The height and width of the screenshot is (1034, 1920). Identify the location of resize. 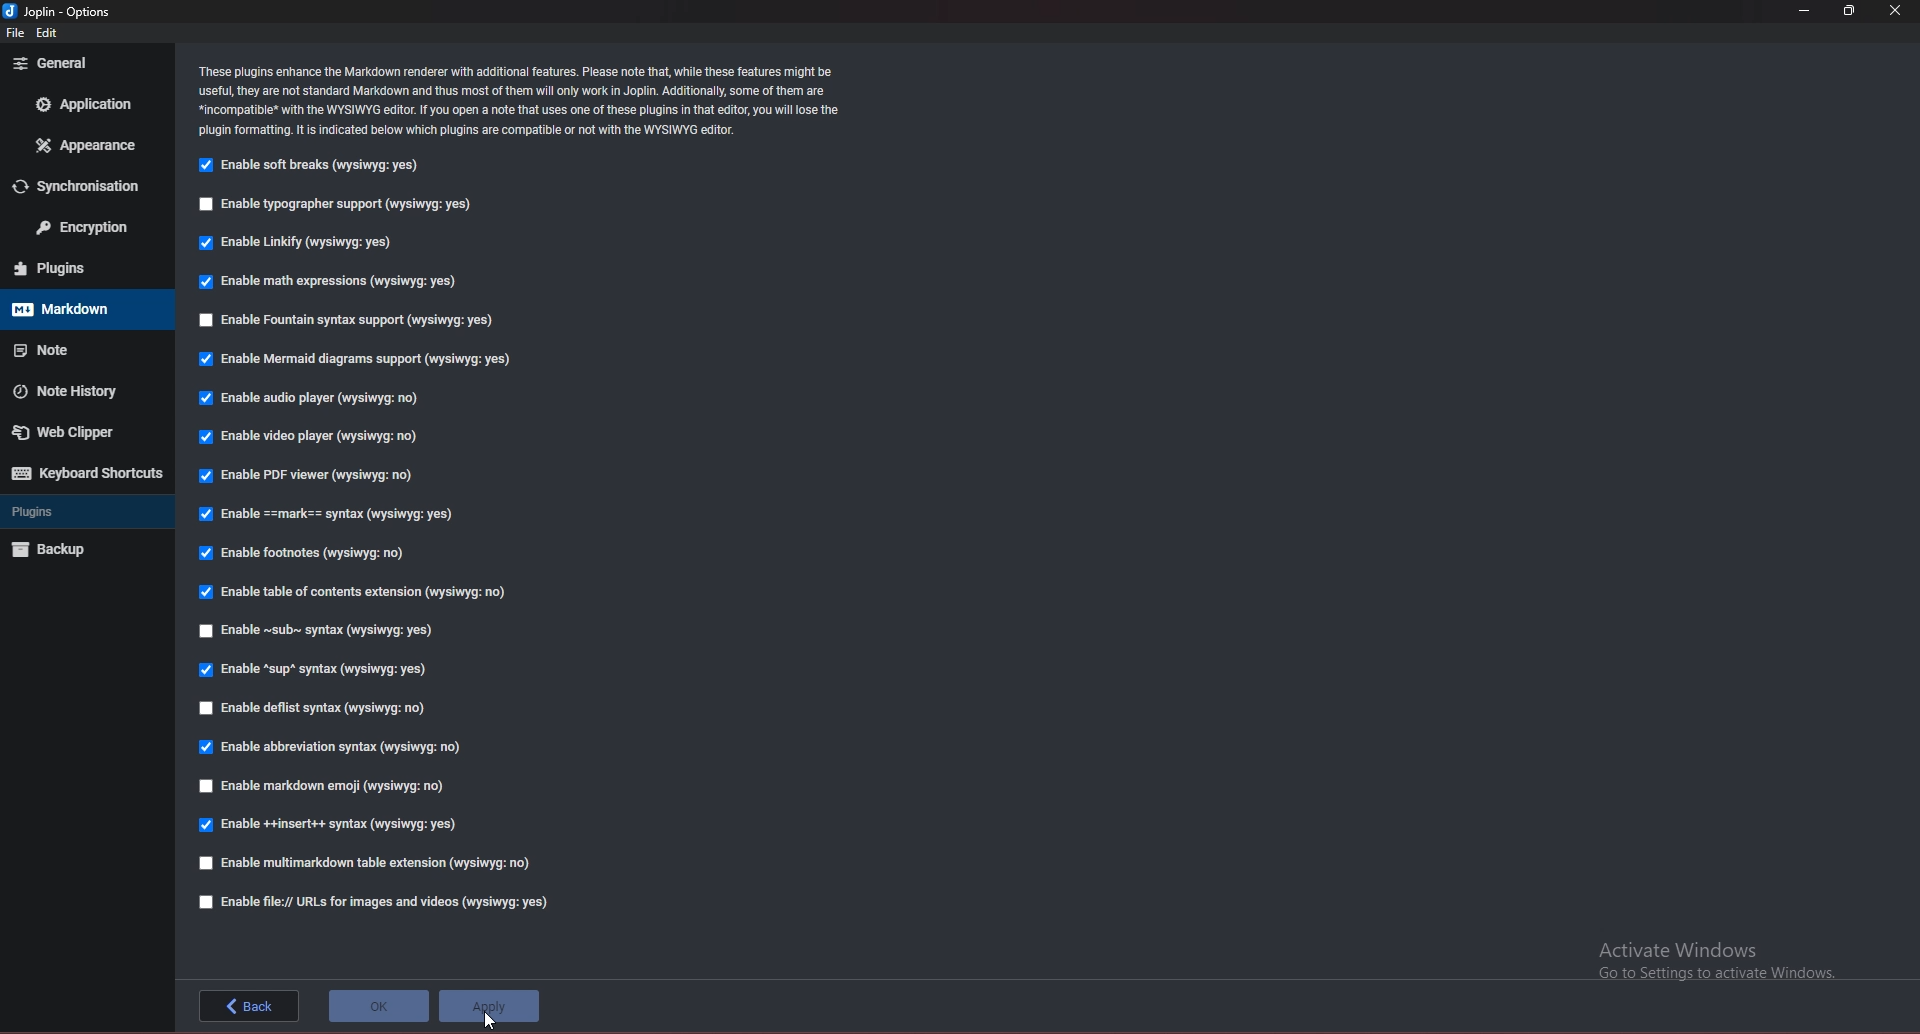
(1850, 12).